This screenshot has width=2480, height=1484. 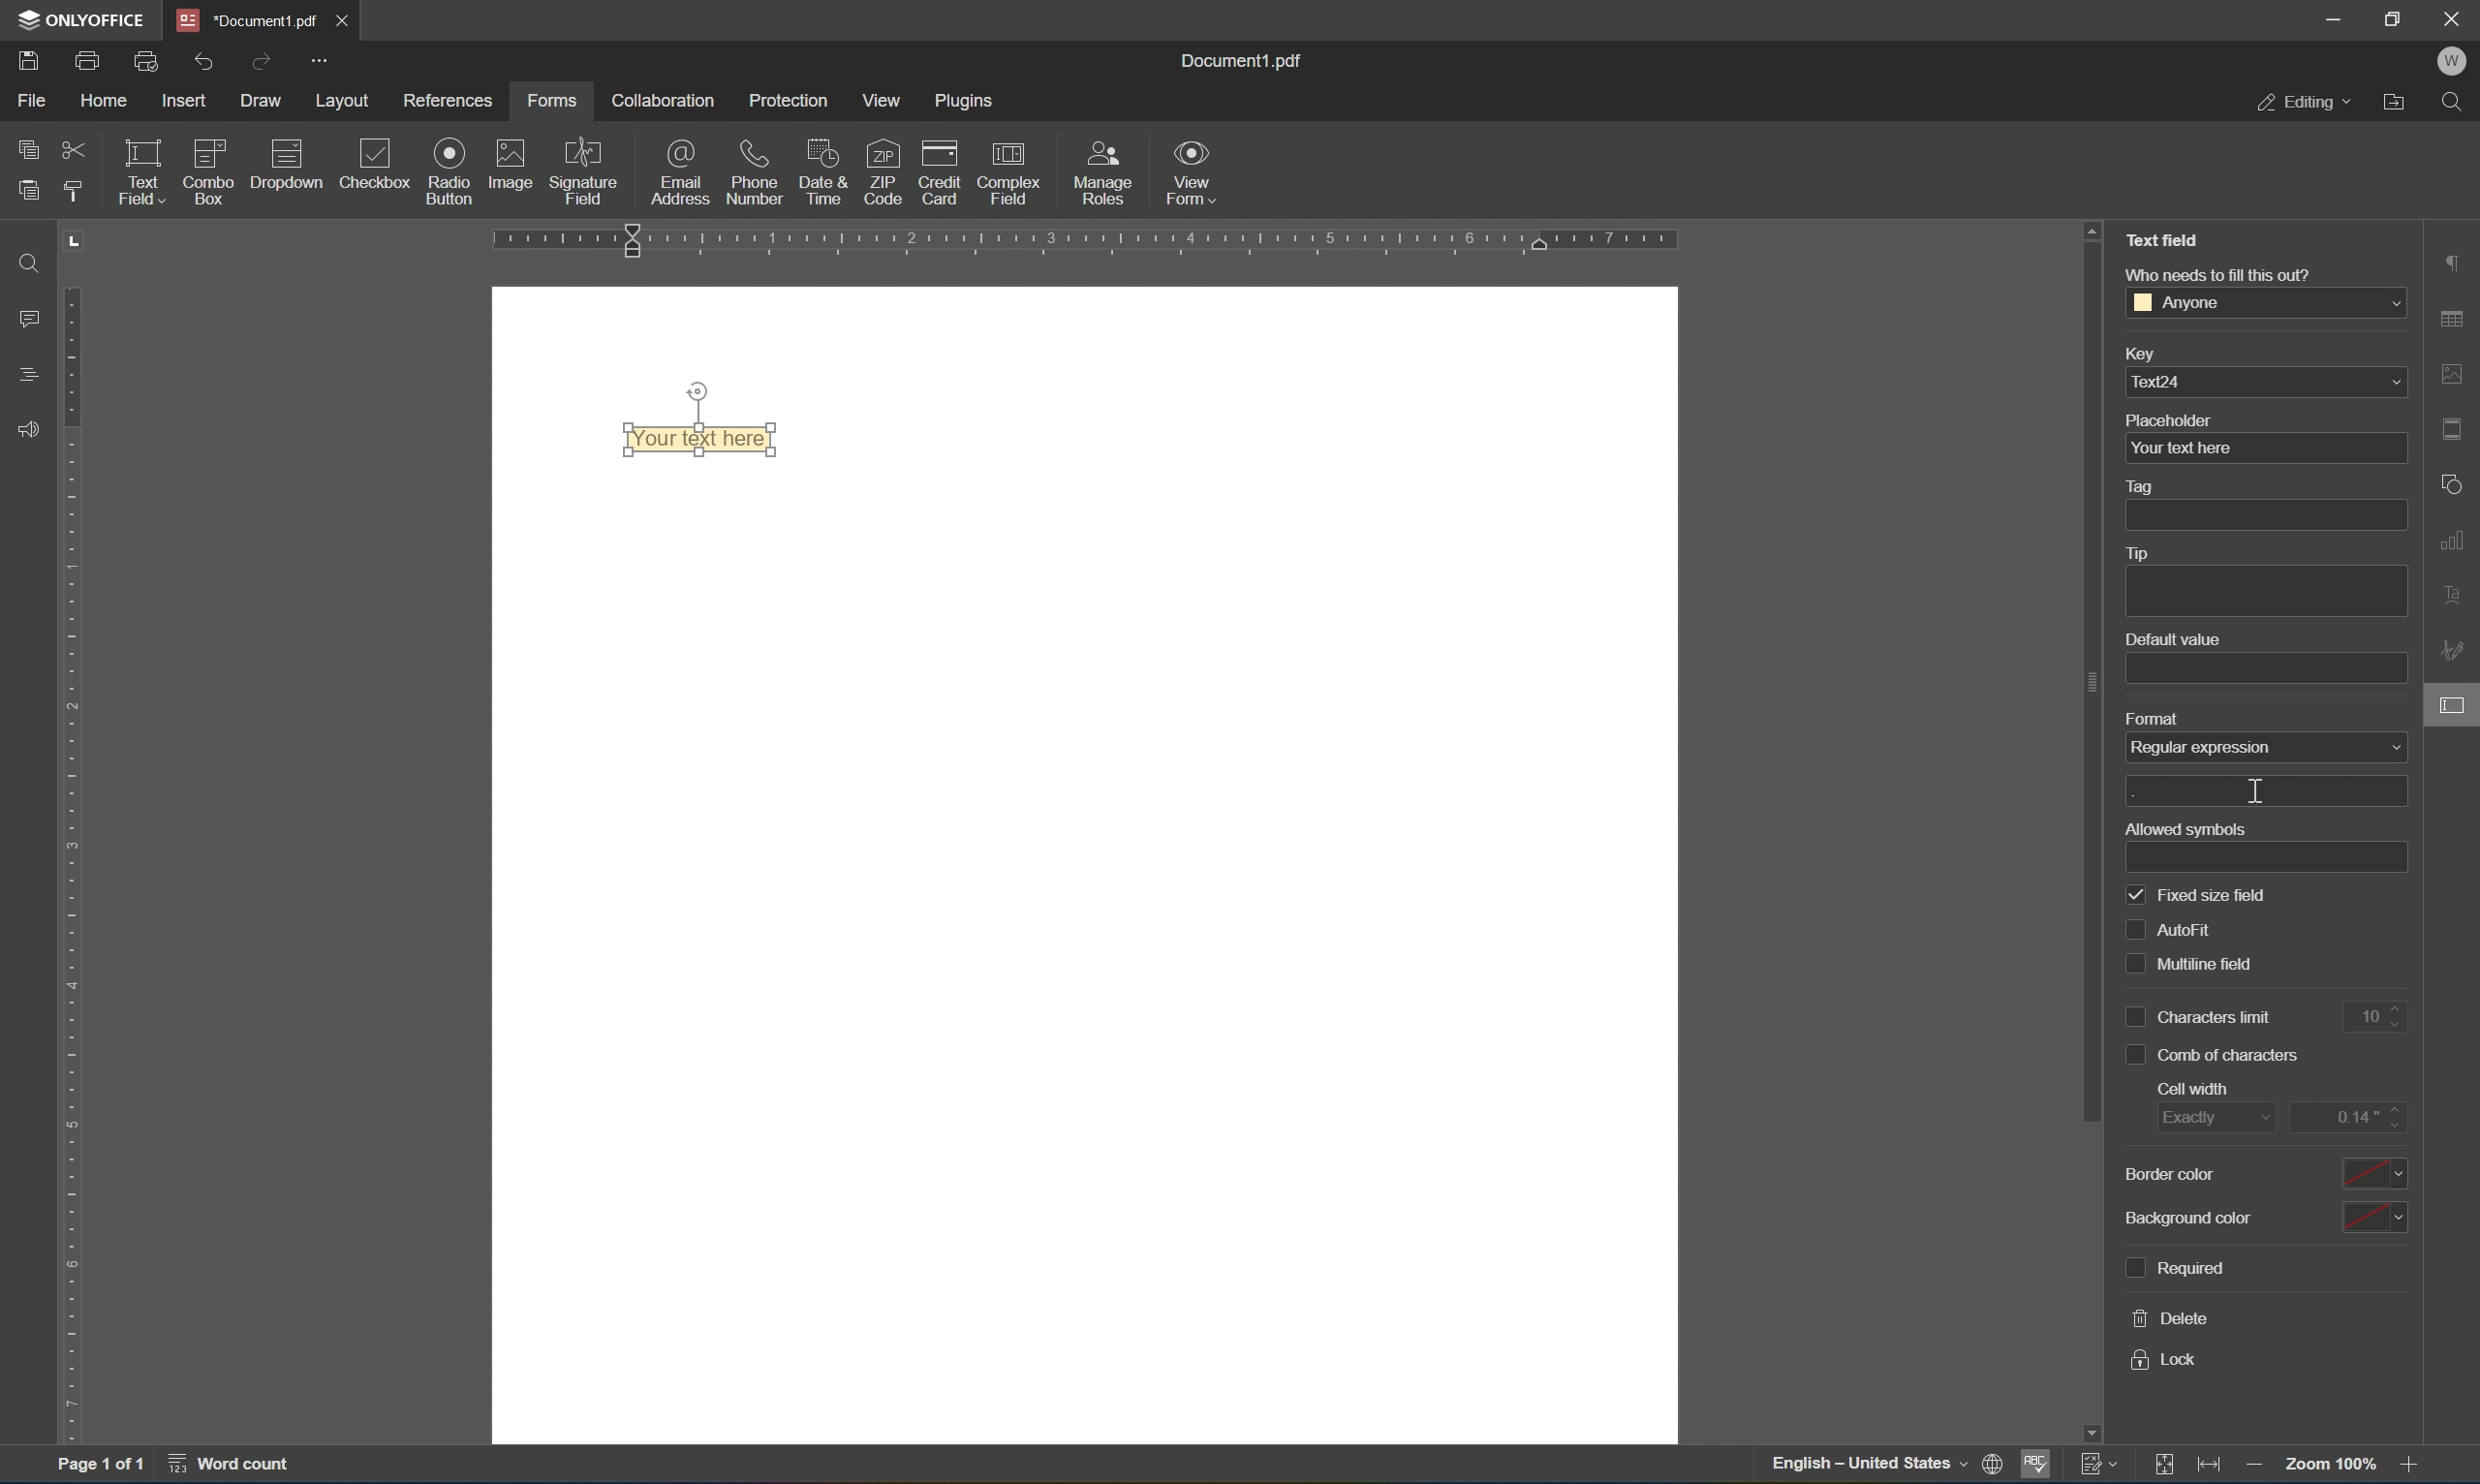 What do you see at coordinates (2266, 301) in the screenshot?
I see `anyone` at bounding box center [2266, 301].